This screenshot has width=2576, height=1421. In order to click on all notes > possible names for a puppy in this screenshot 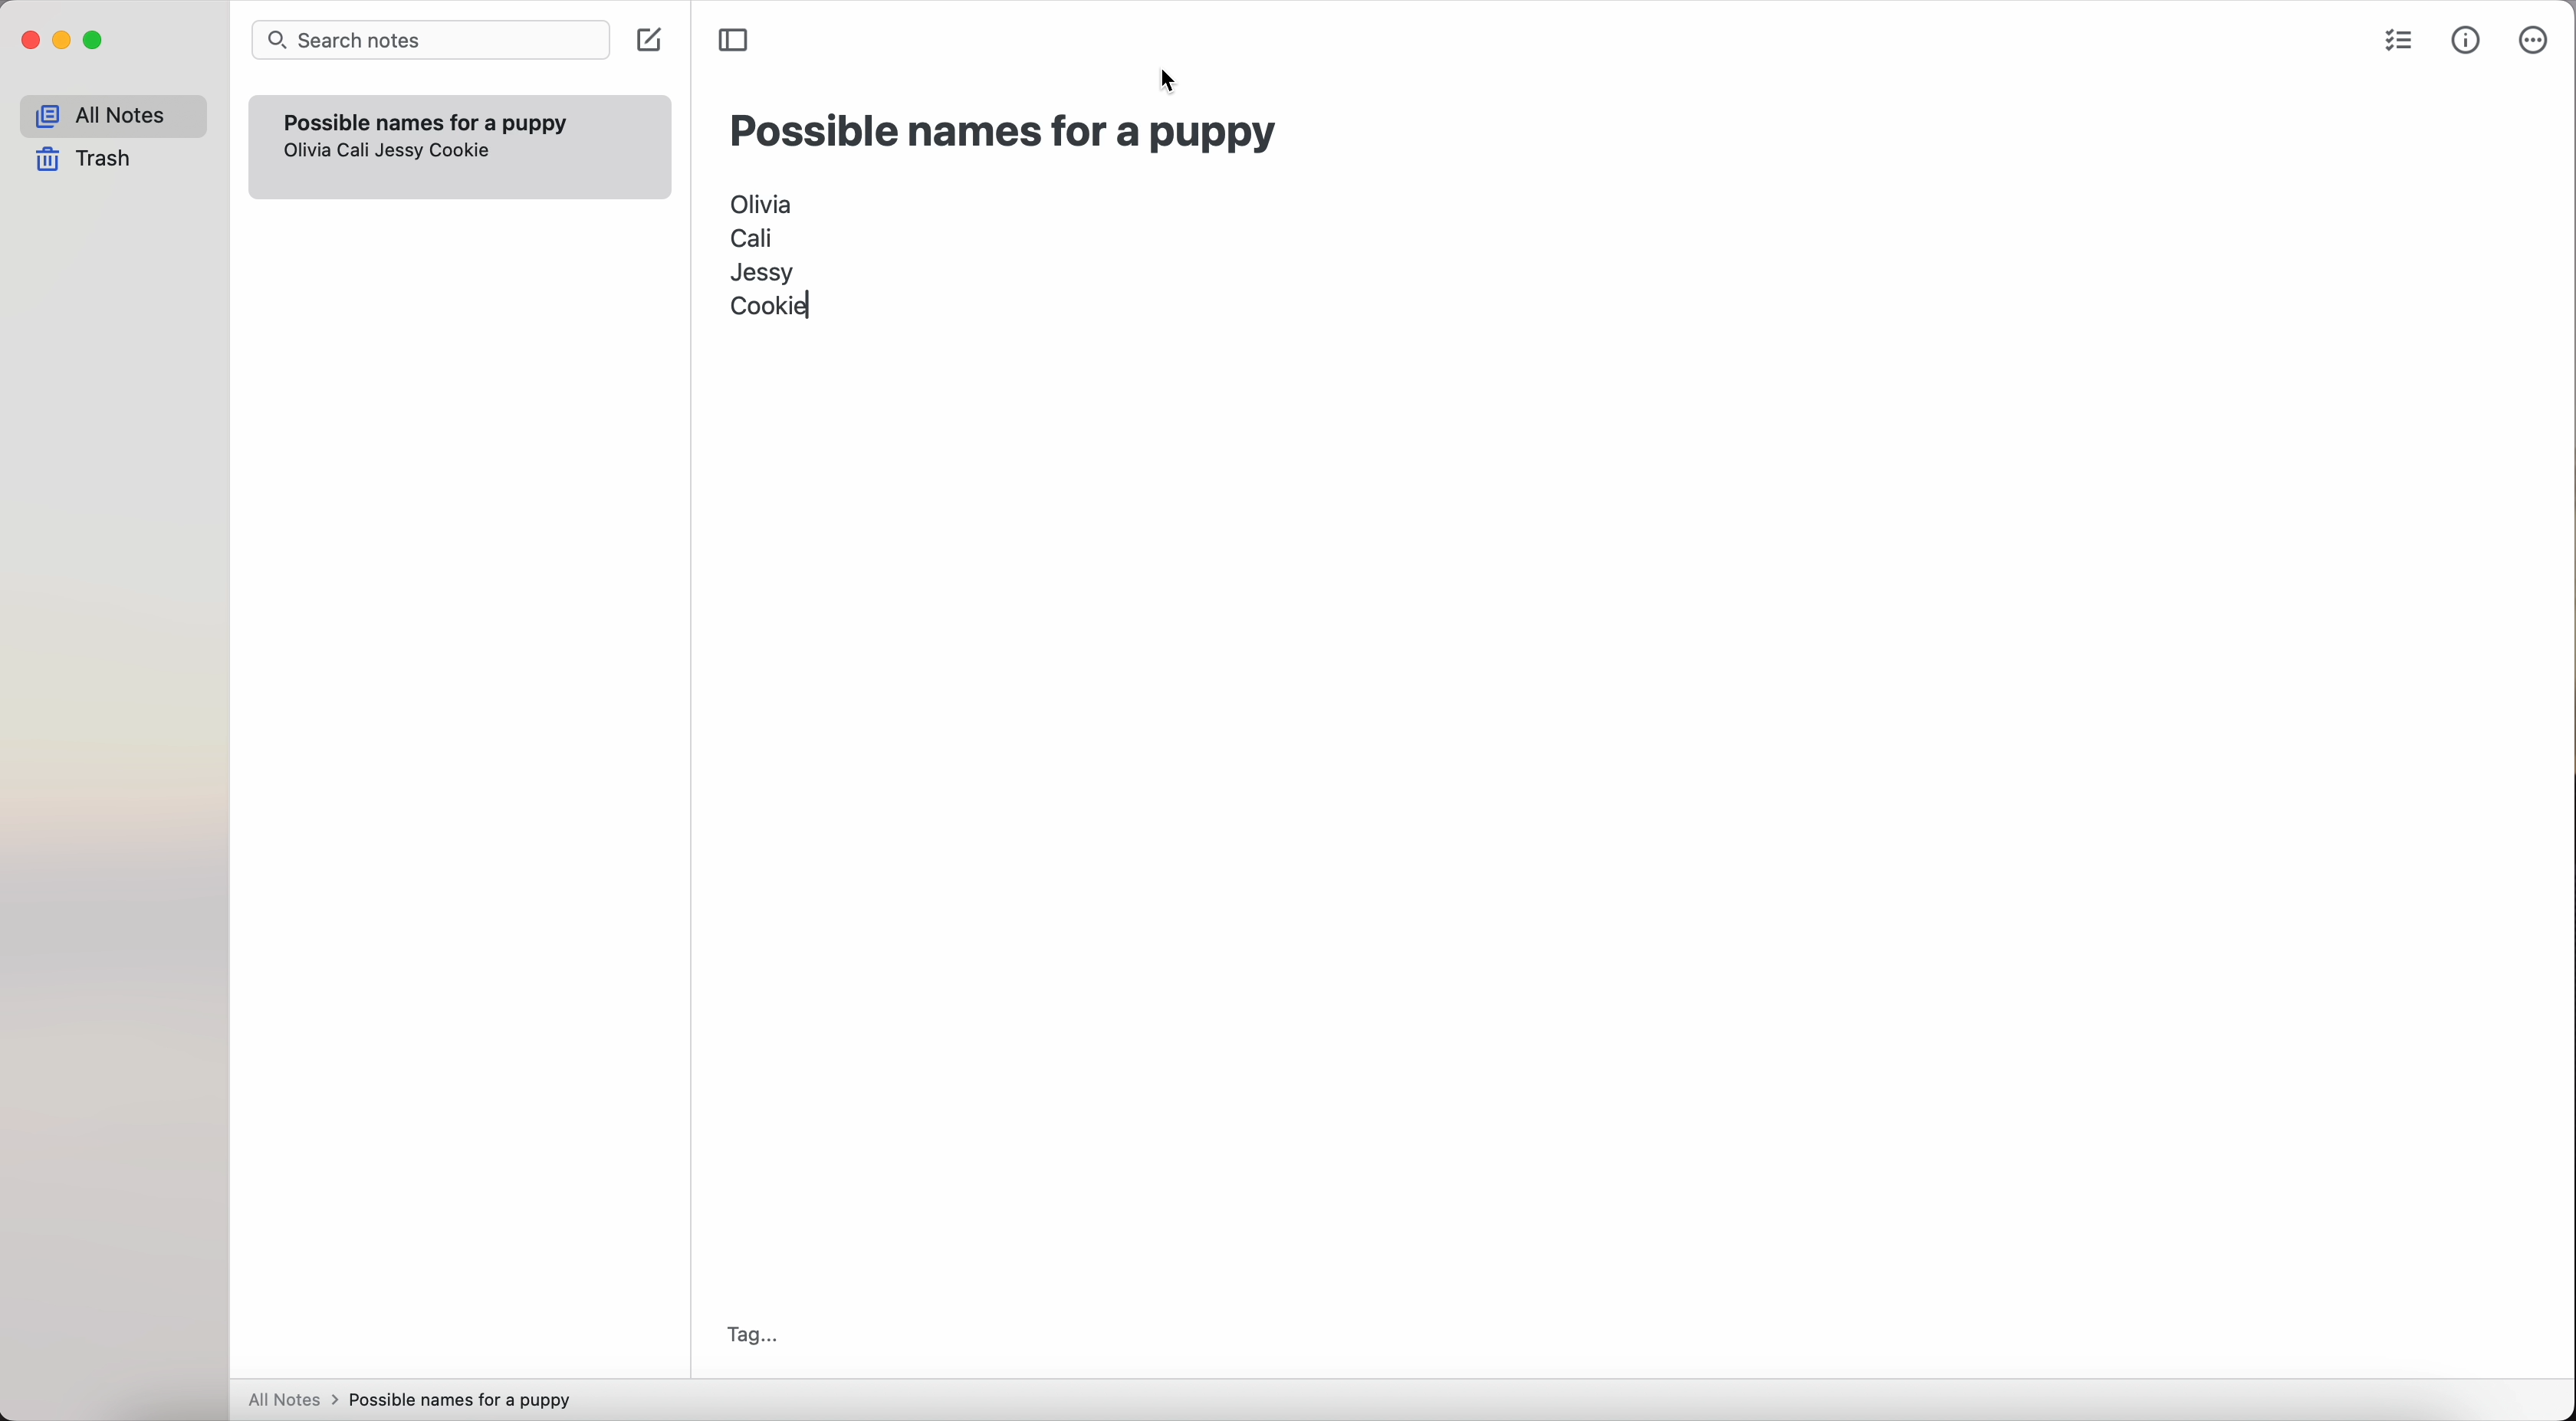, I will do `click(417, 1398)`.